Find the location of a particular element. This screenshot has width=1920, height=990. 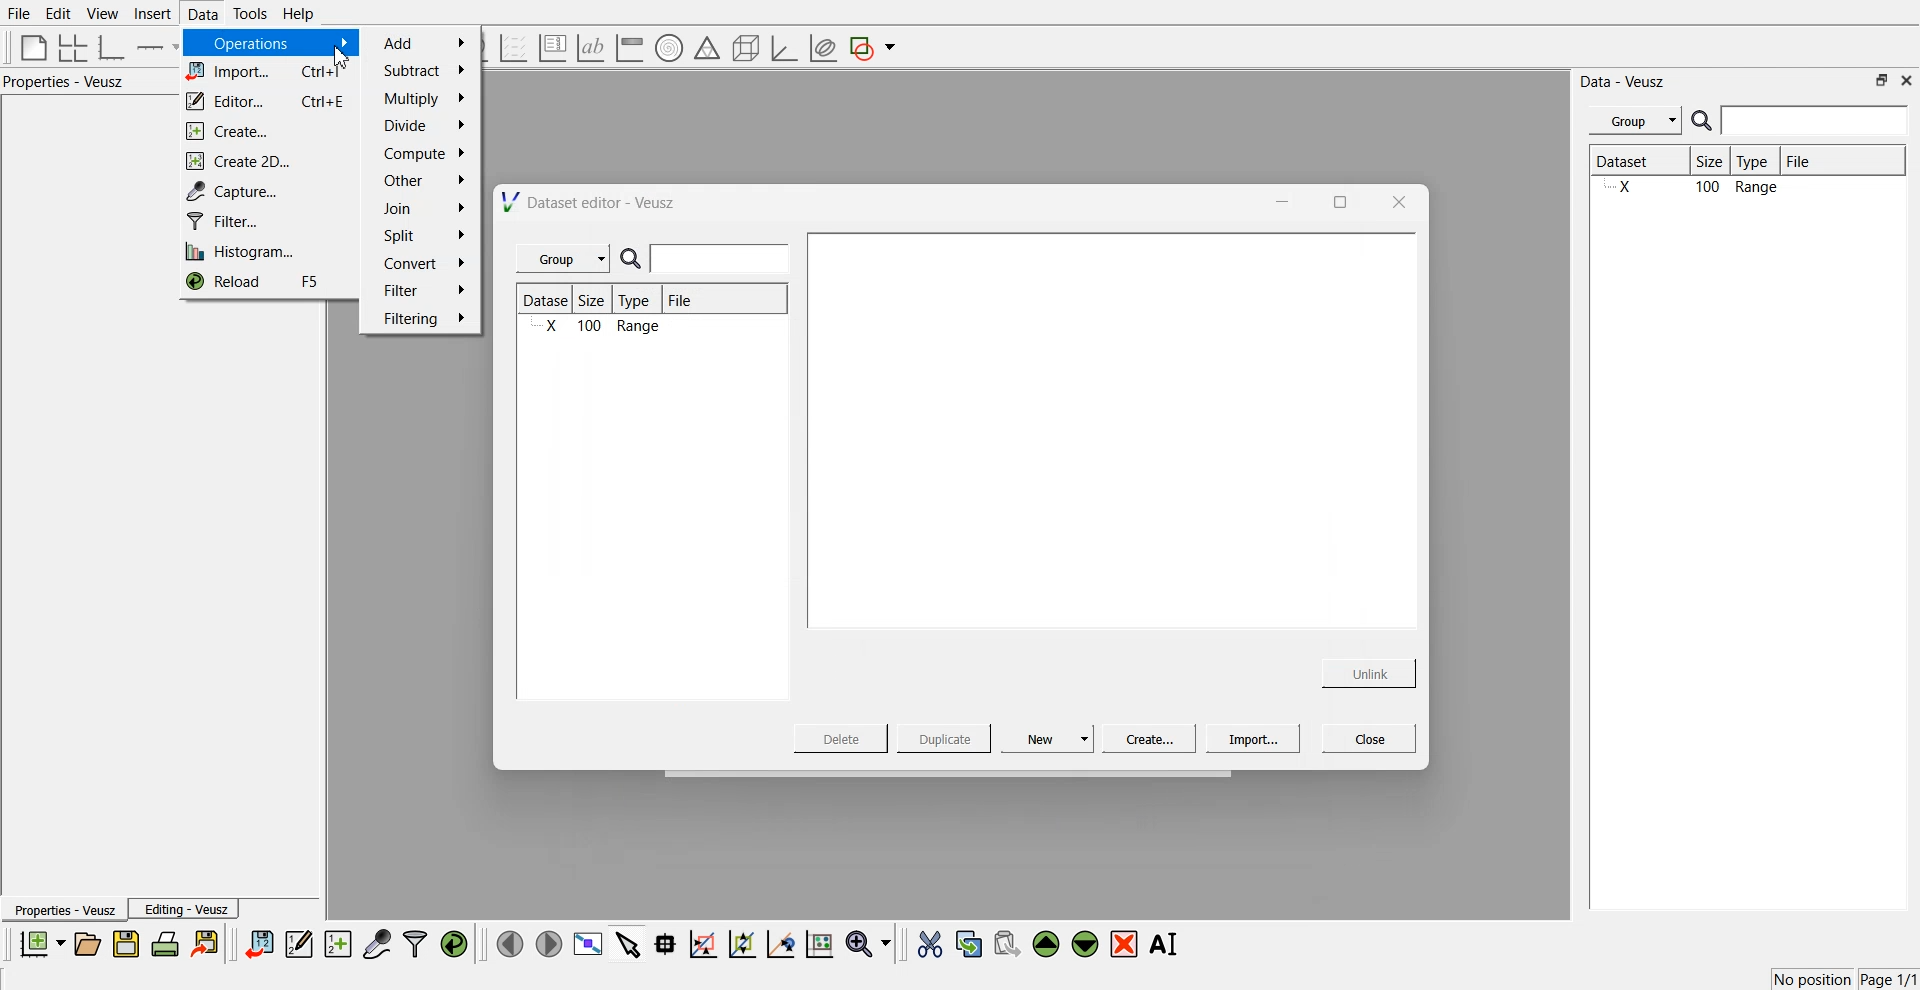

add a shape is located at coordinates (874, 49).